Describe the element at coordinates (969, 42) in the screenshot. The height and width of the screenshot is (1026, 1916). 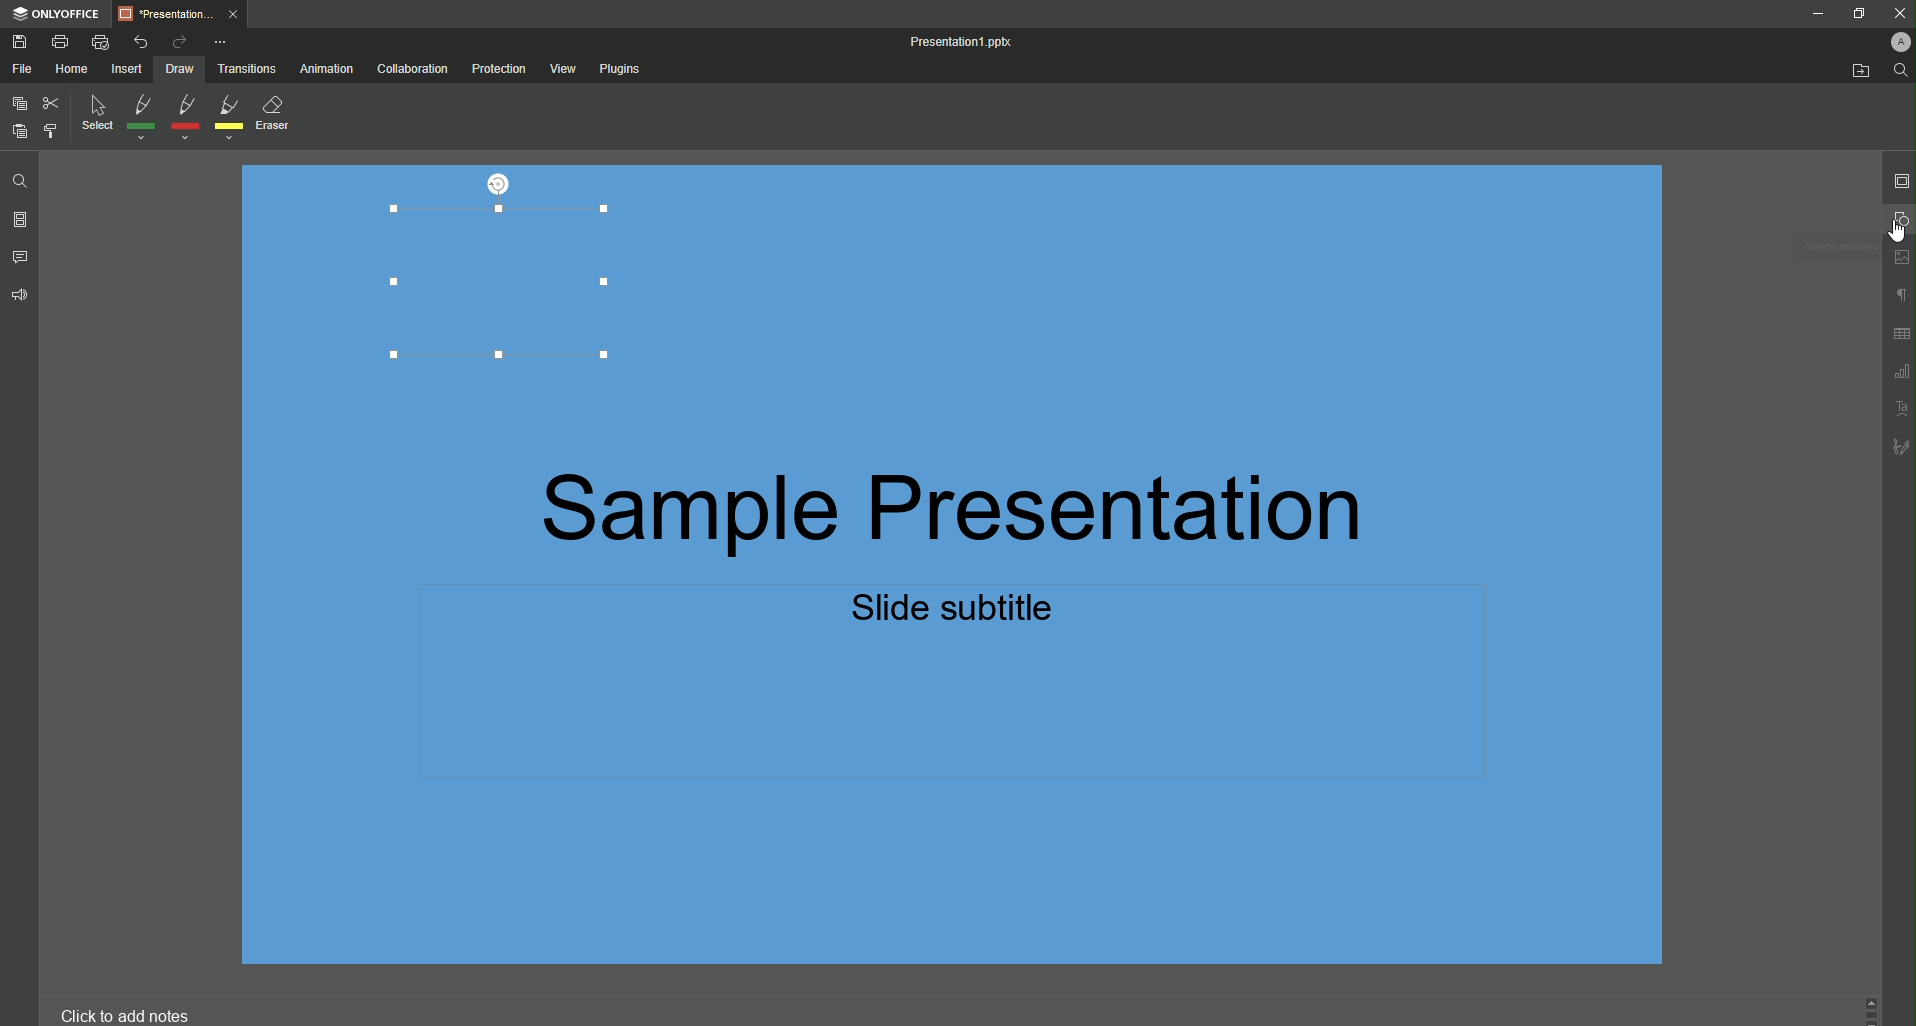
I see `Presentation1` at that location.